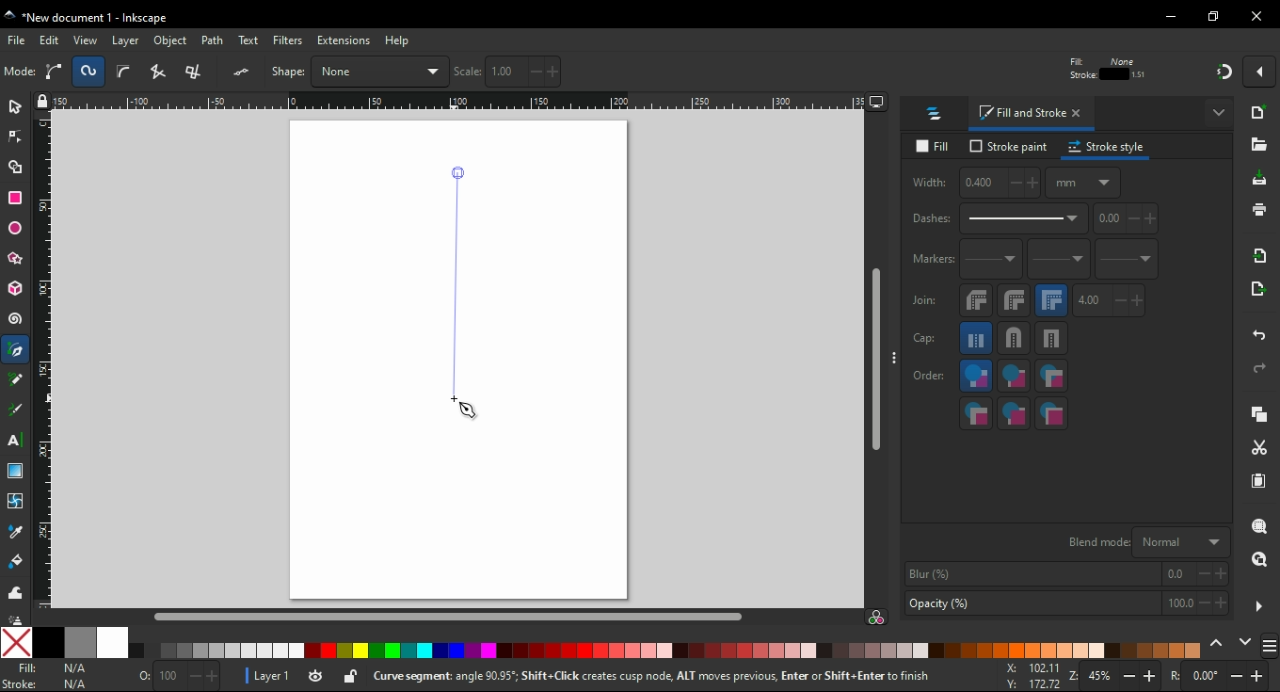 The height and width of the screenshot is (692, 1280). Describe the element at coordinates (452, 615) in the screenshot. I see `scroll bar` at that location.